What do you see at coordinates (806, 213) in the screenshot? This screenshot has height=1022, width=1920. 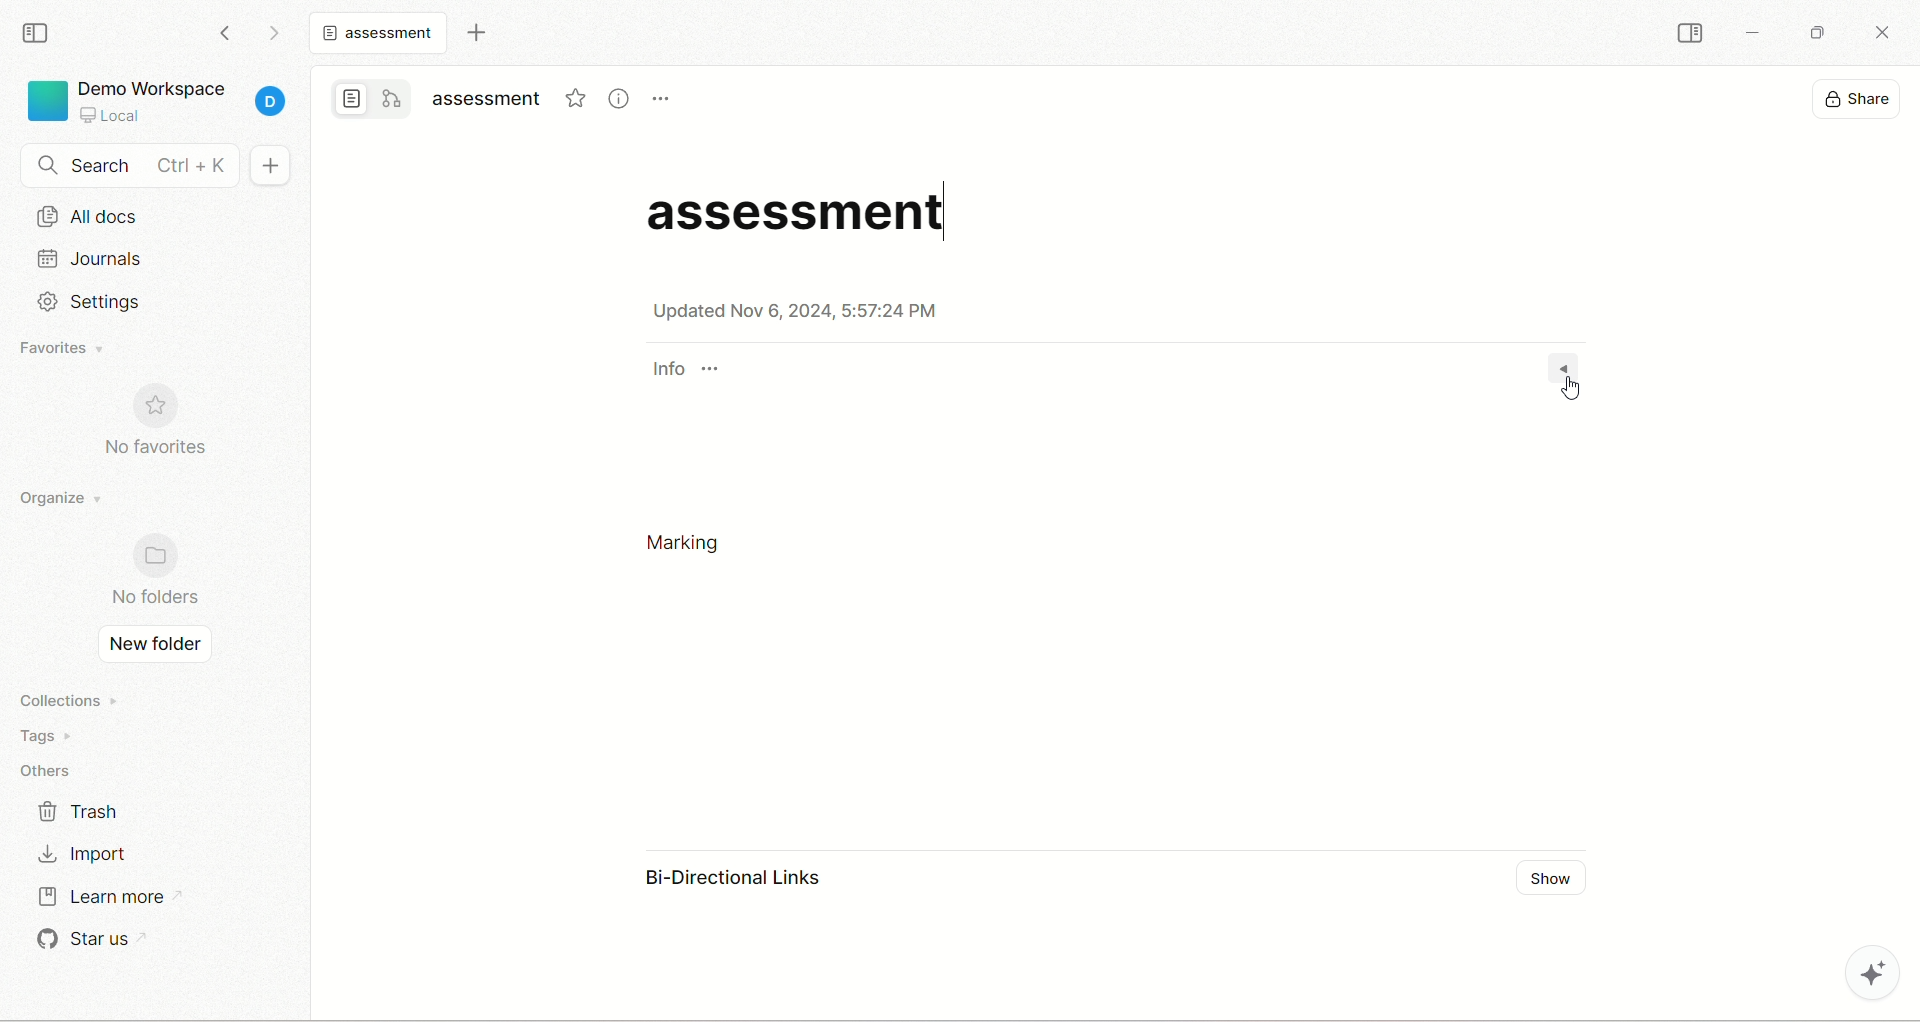 I see `assessment` at bounding box center [806, 213].